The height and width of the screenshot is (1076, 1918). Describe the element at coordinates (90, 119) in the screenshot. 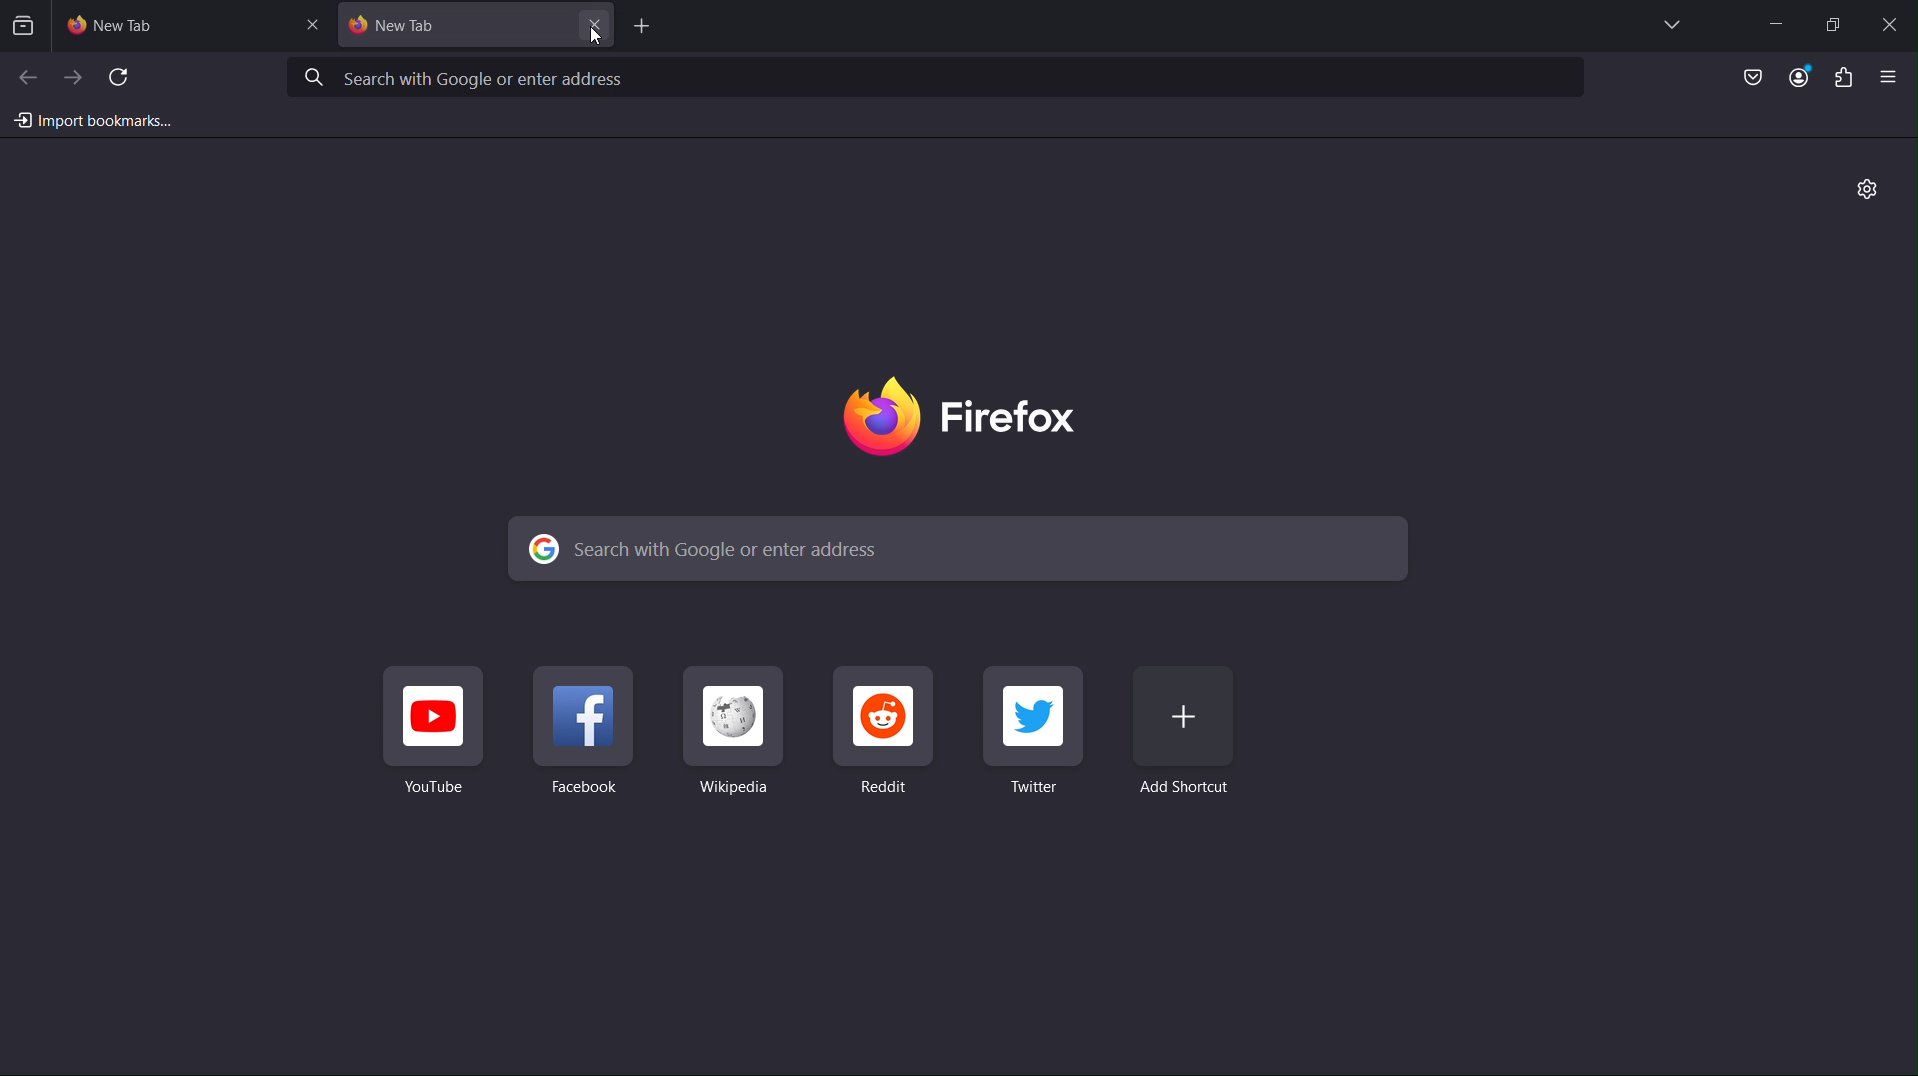

I see `Import Bookmarks` at that location.